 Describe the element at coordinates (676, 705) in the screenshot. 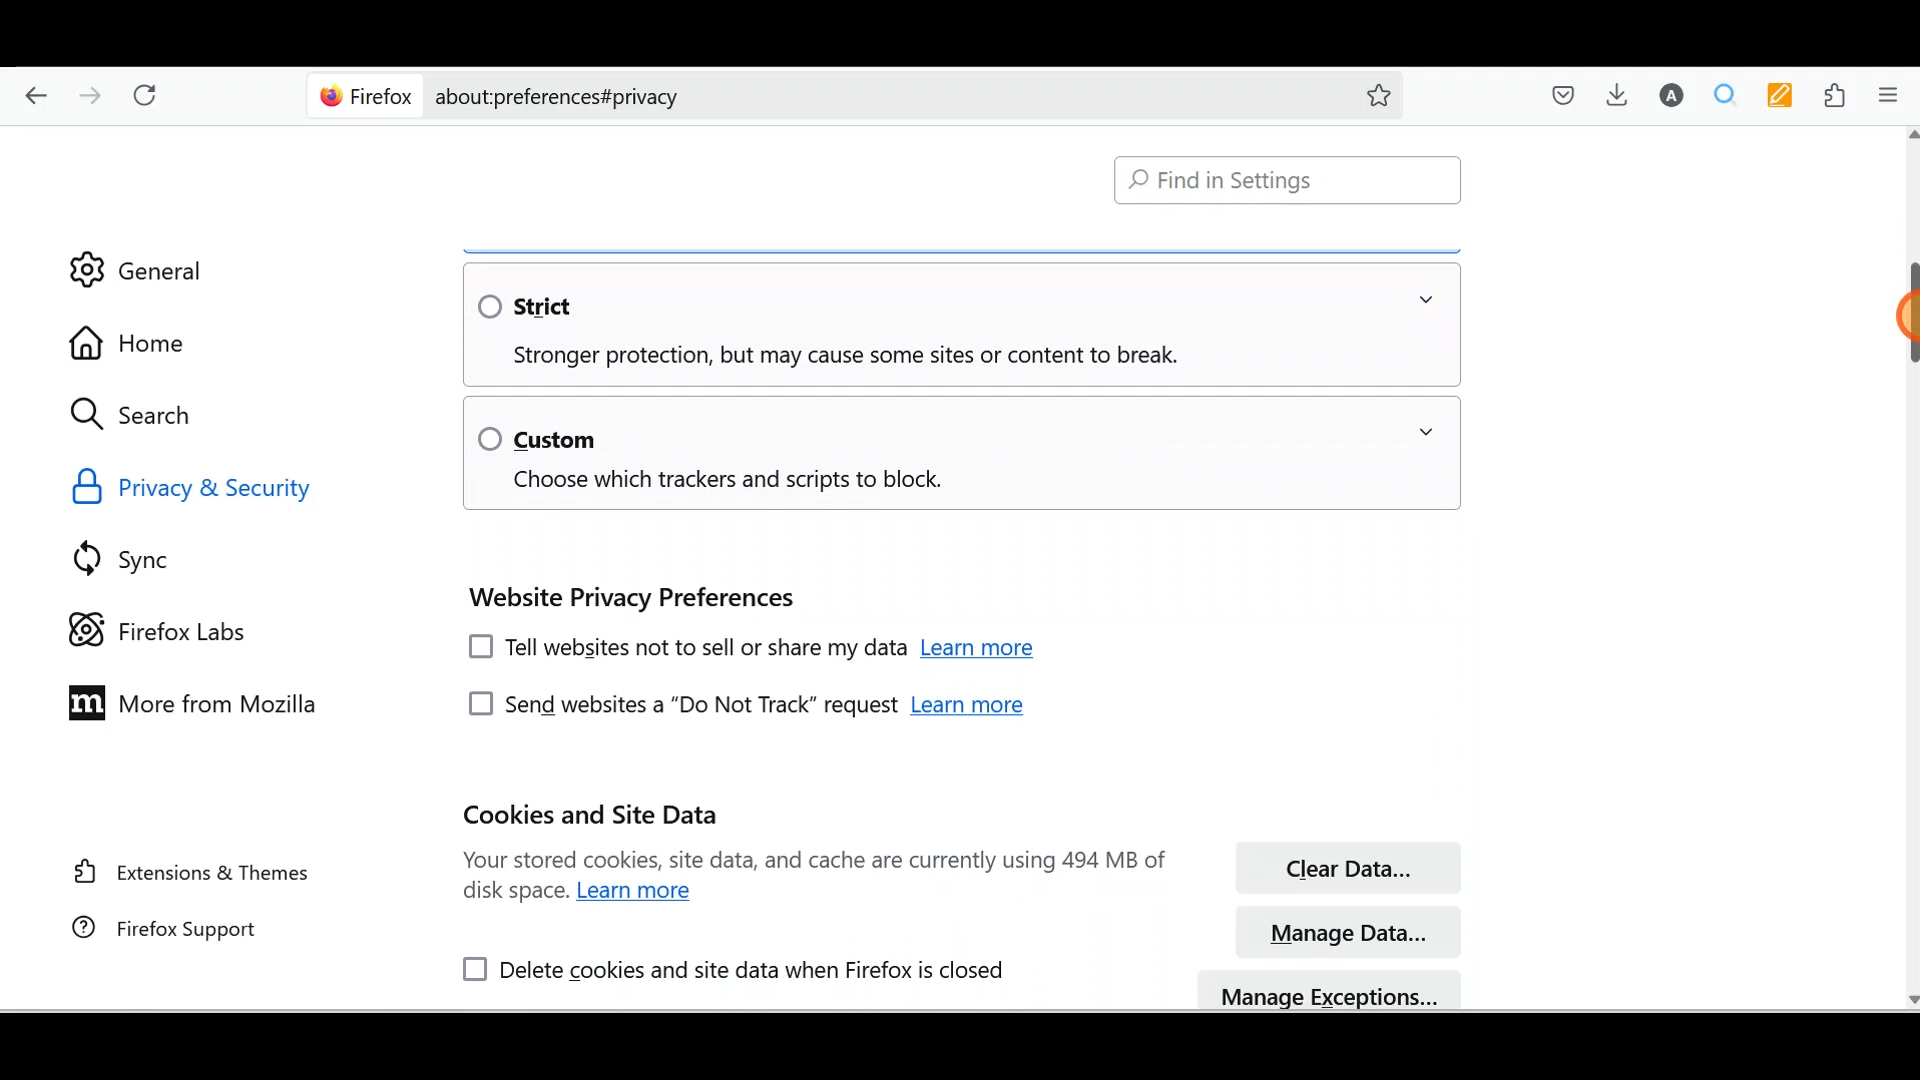

I see `Send websites a "Do Not Track" request.` at that location.